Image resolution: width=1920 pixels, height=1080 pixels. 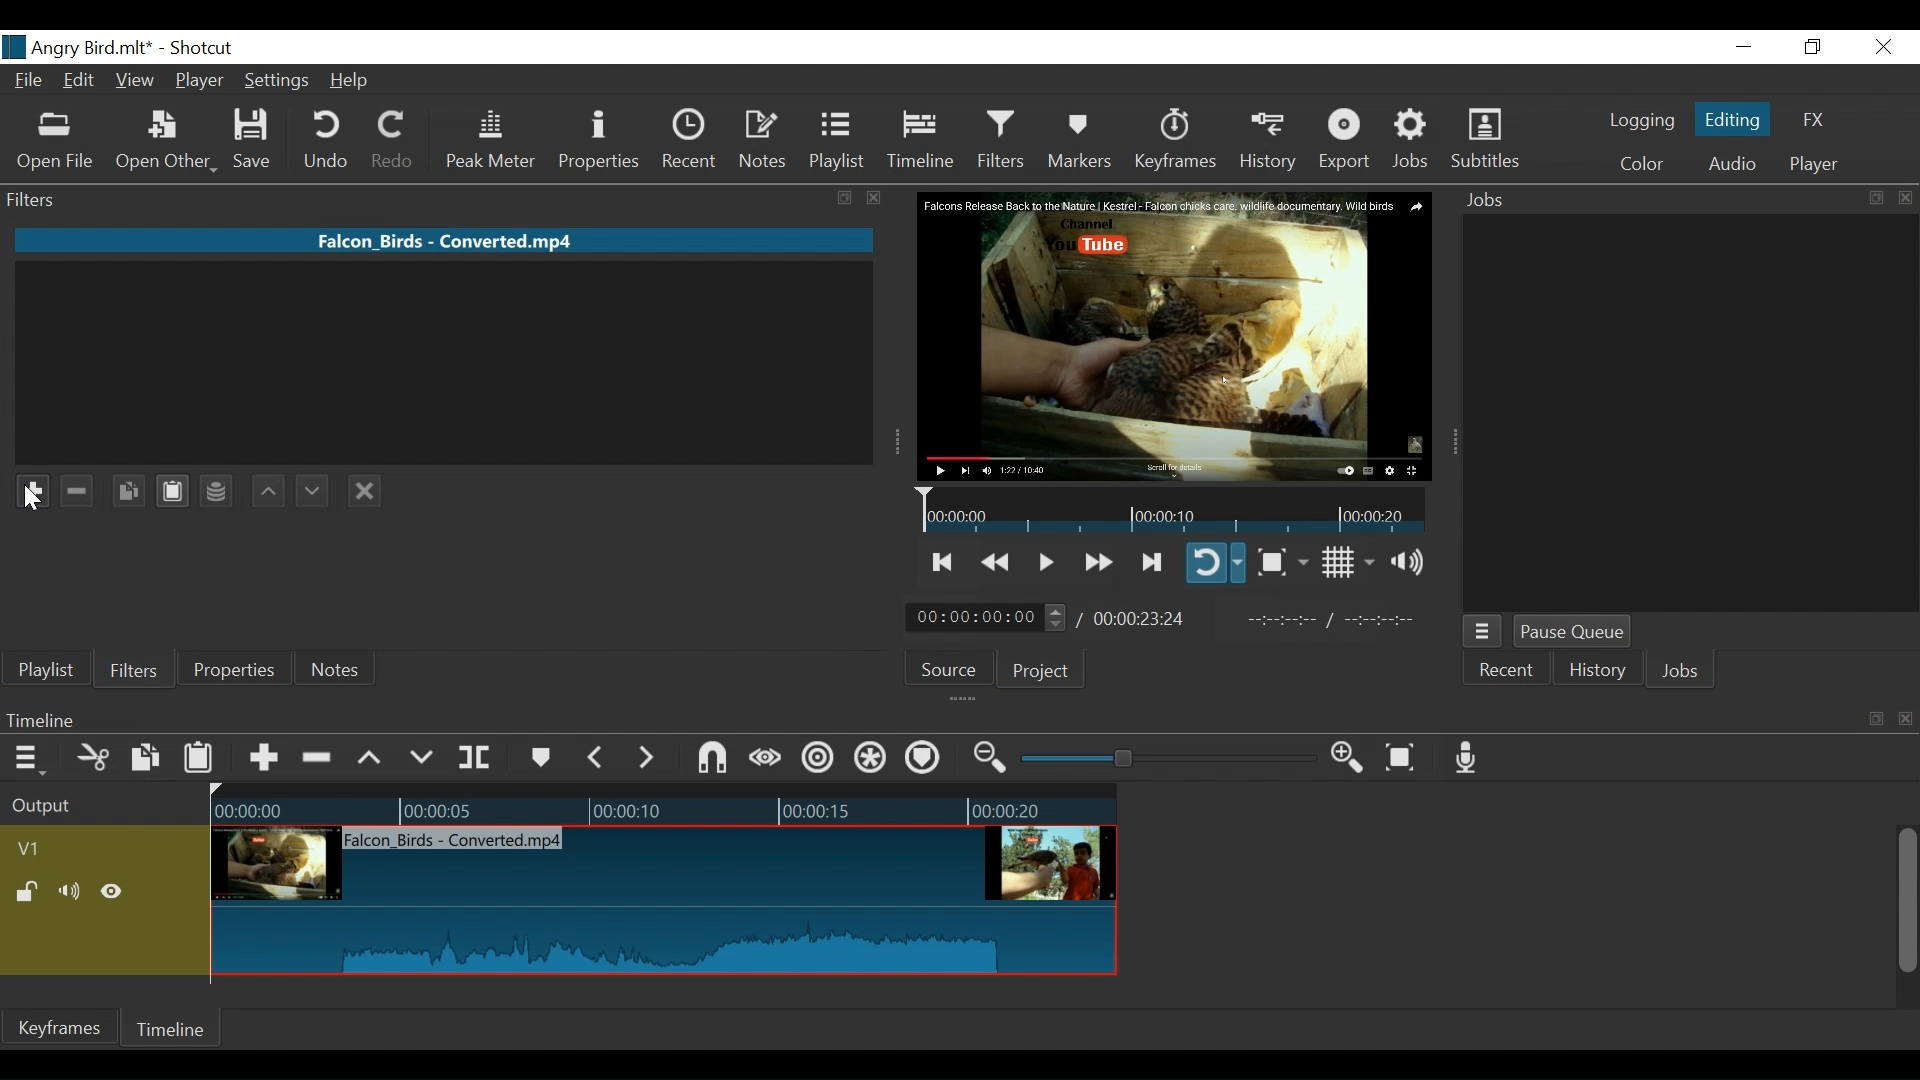 What do you see at coordinates (313, 489) in the screenshot?
I see `Move Filter down` at bounding box center [313, 489].